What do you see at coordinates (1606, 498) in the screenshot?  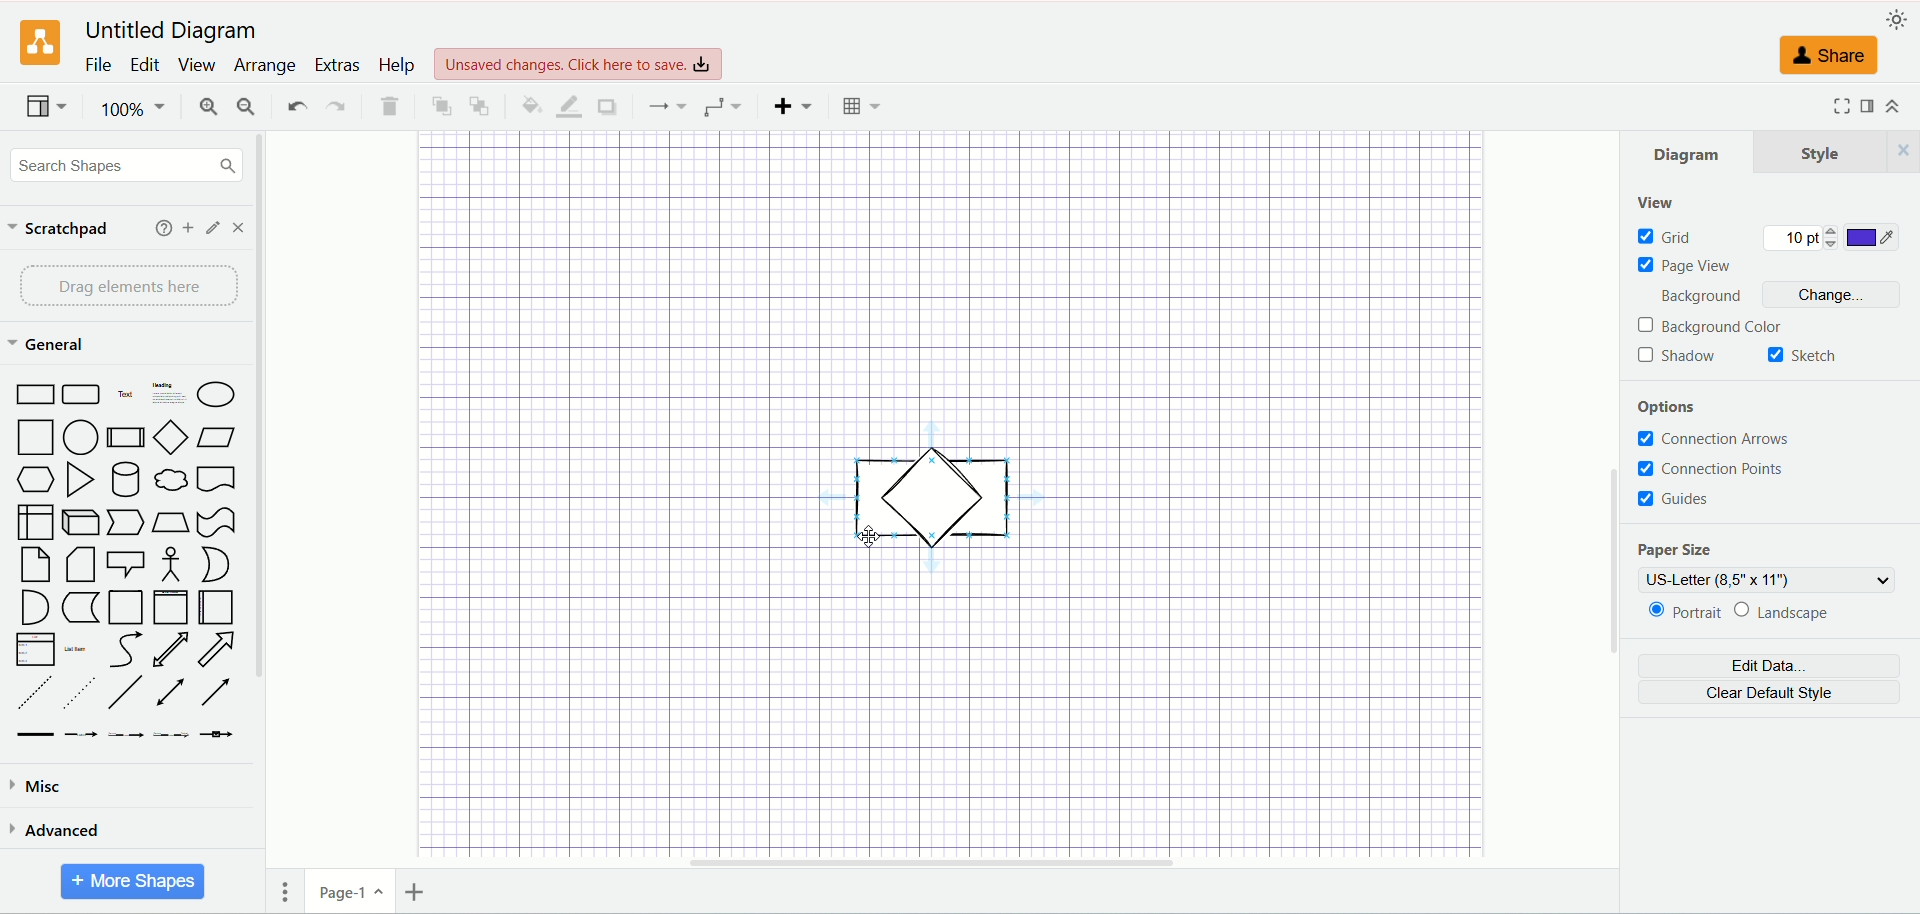 I see `vertical scroll bar` at bounding box center [1606, 498].